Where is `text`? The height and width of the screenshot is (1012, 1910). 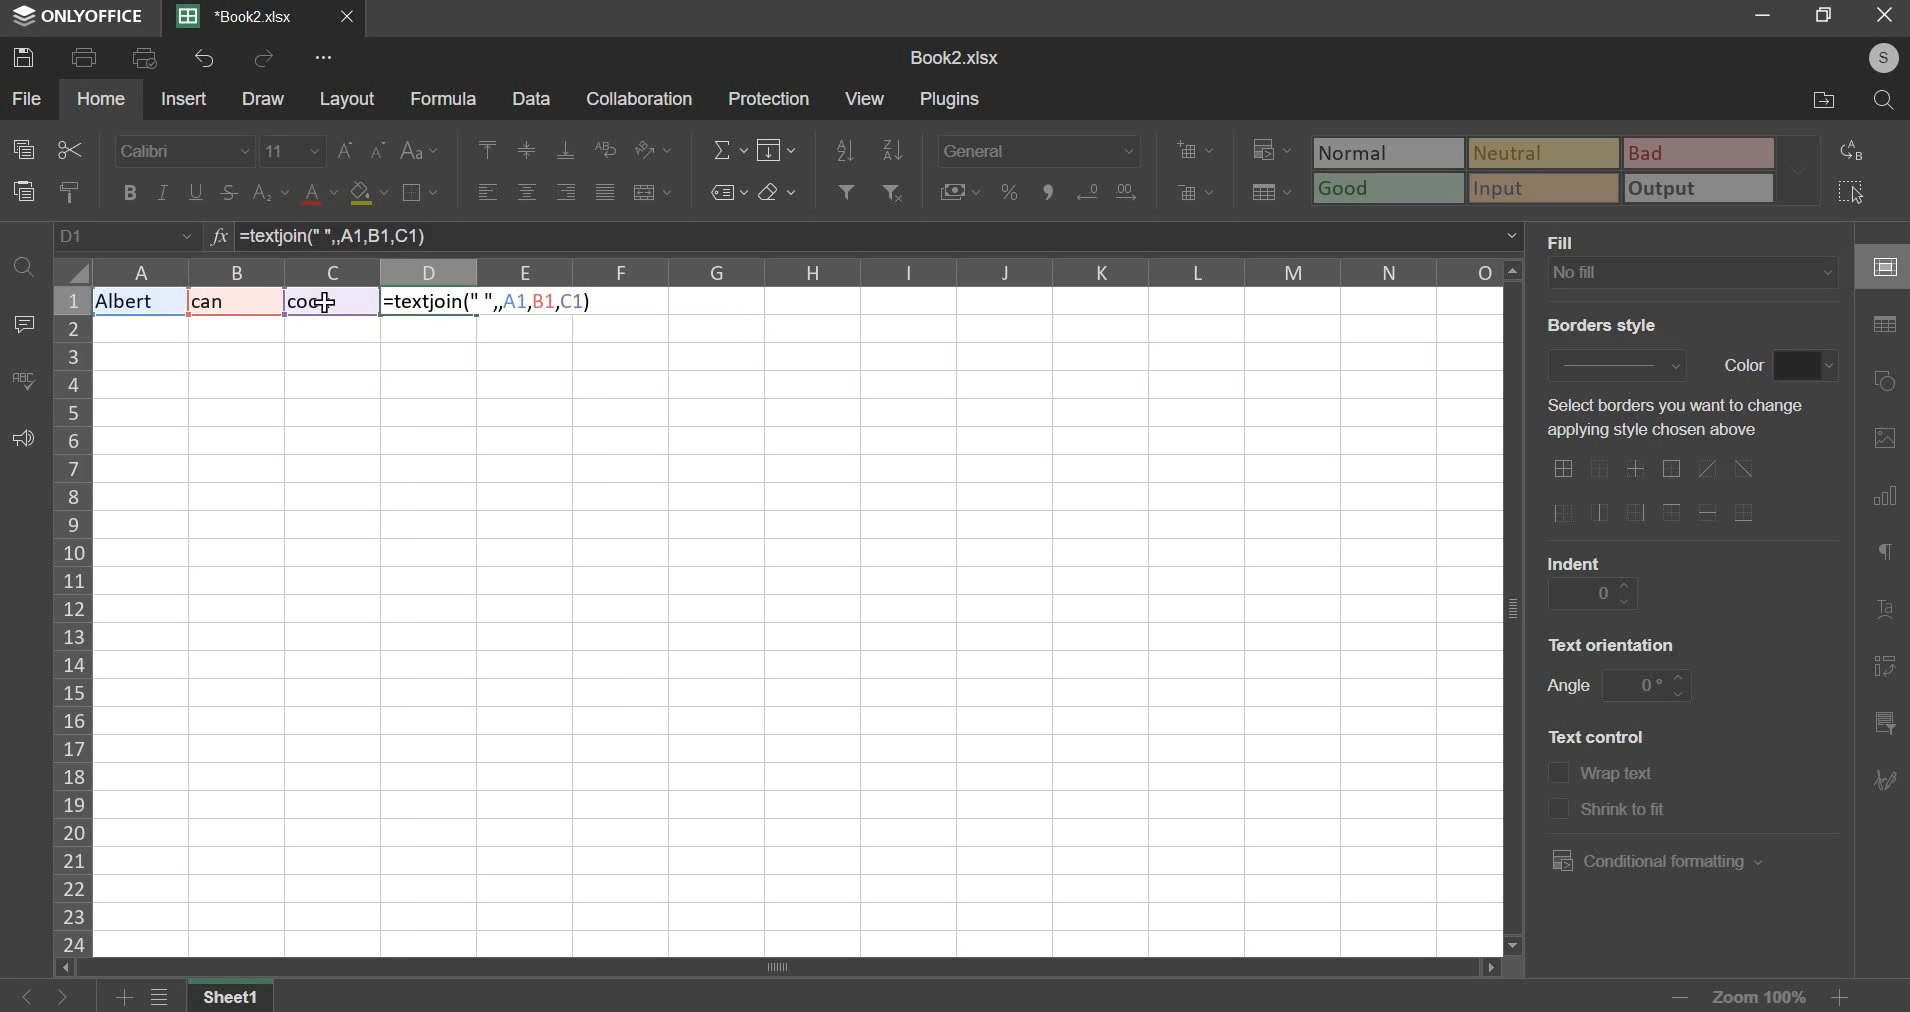 text is located at coordinates (1597, 735).